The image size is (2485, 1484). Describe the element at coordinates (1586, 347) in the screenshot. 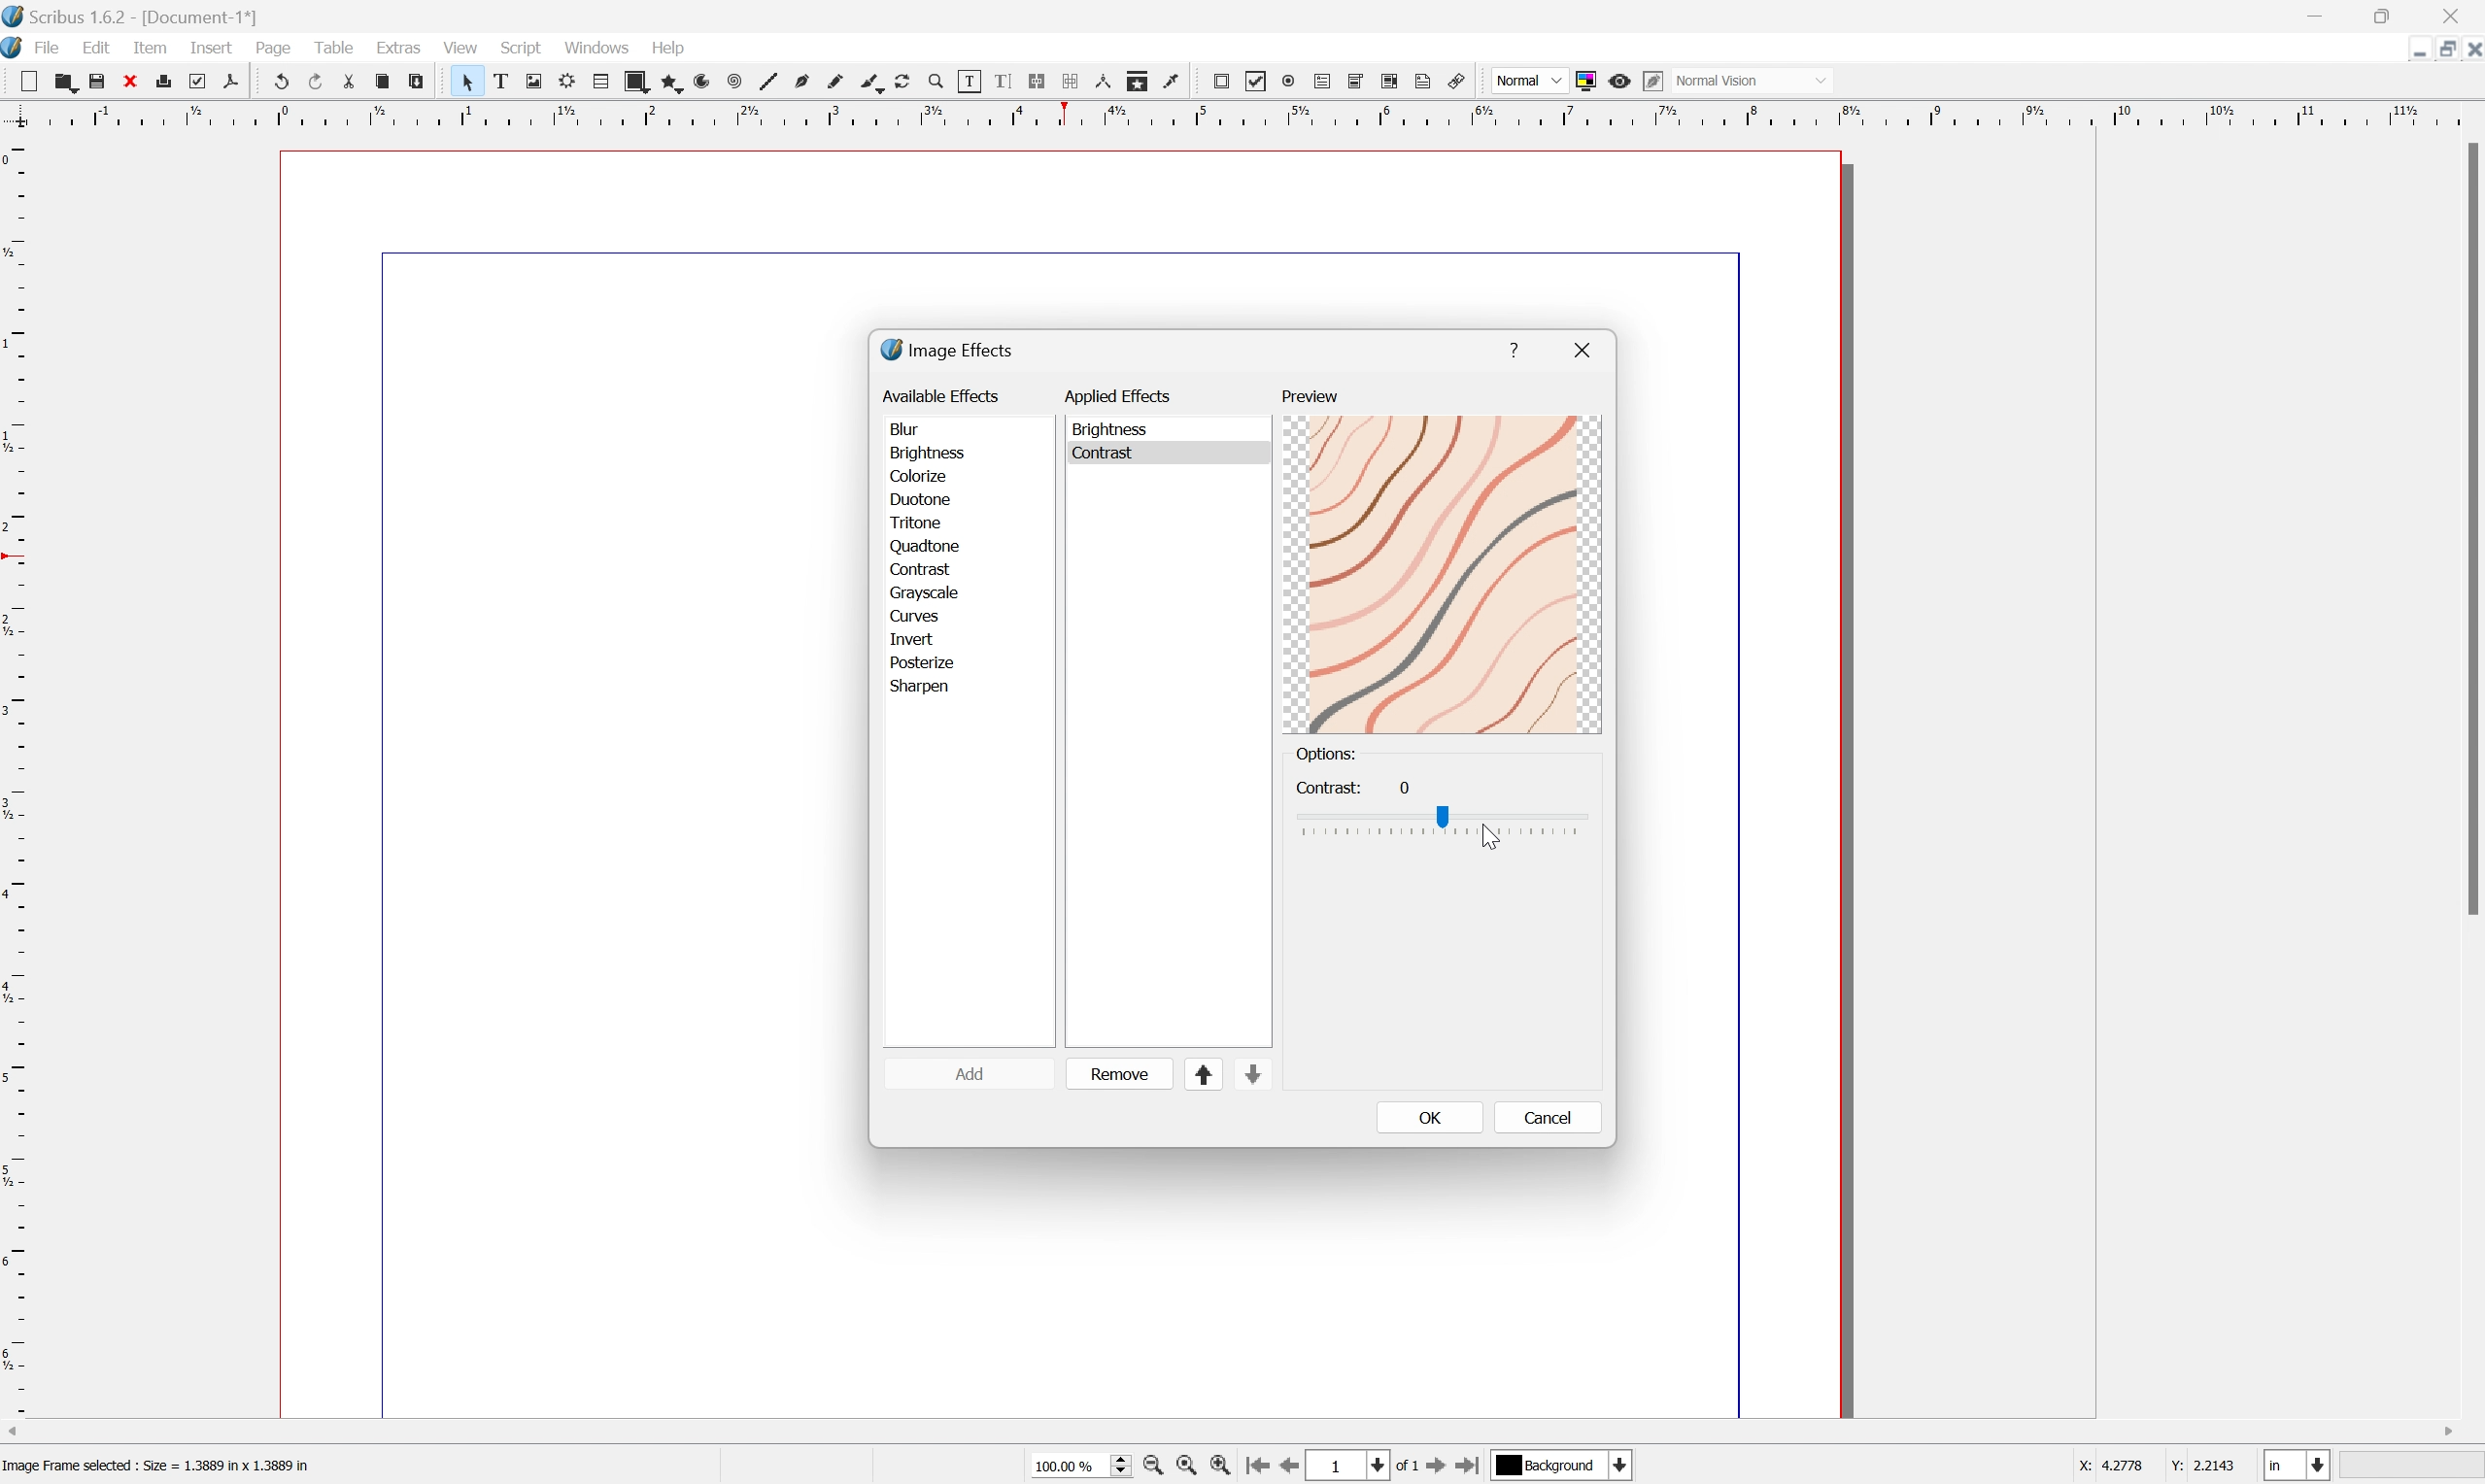

I see `close` at that location.